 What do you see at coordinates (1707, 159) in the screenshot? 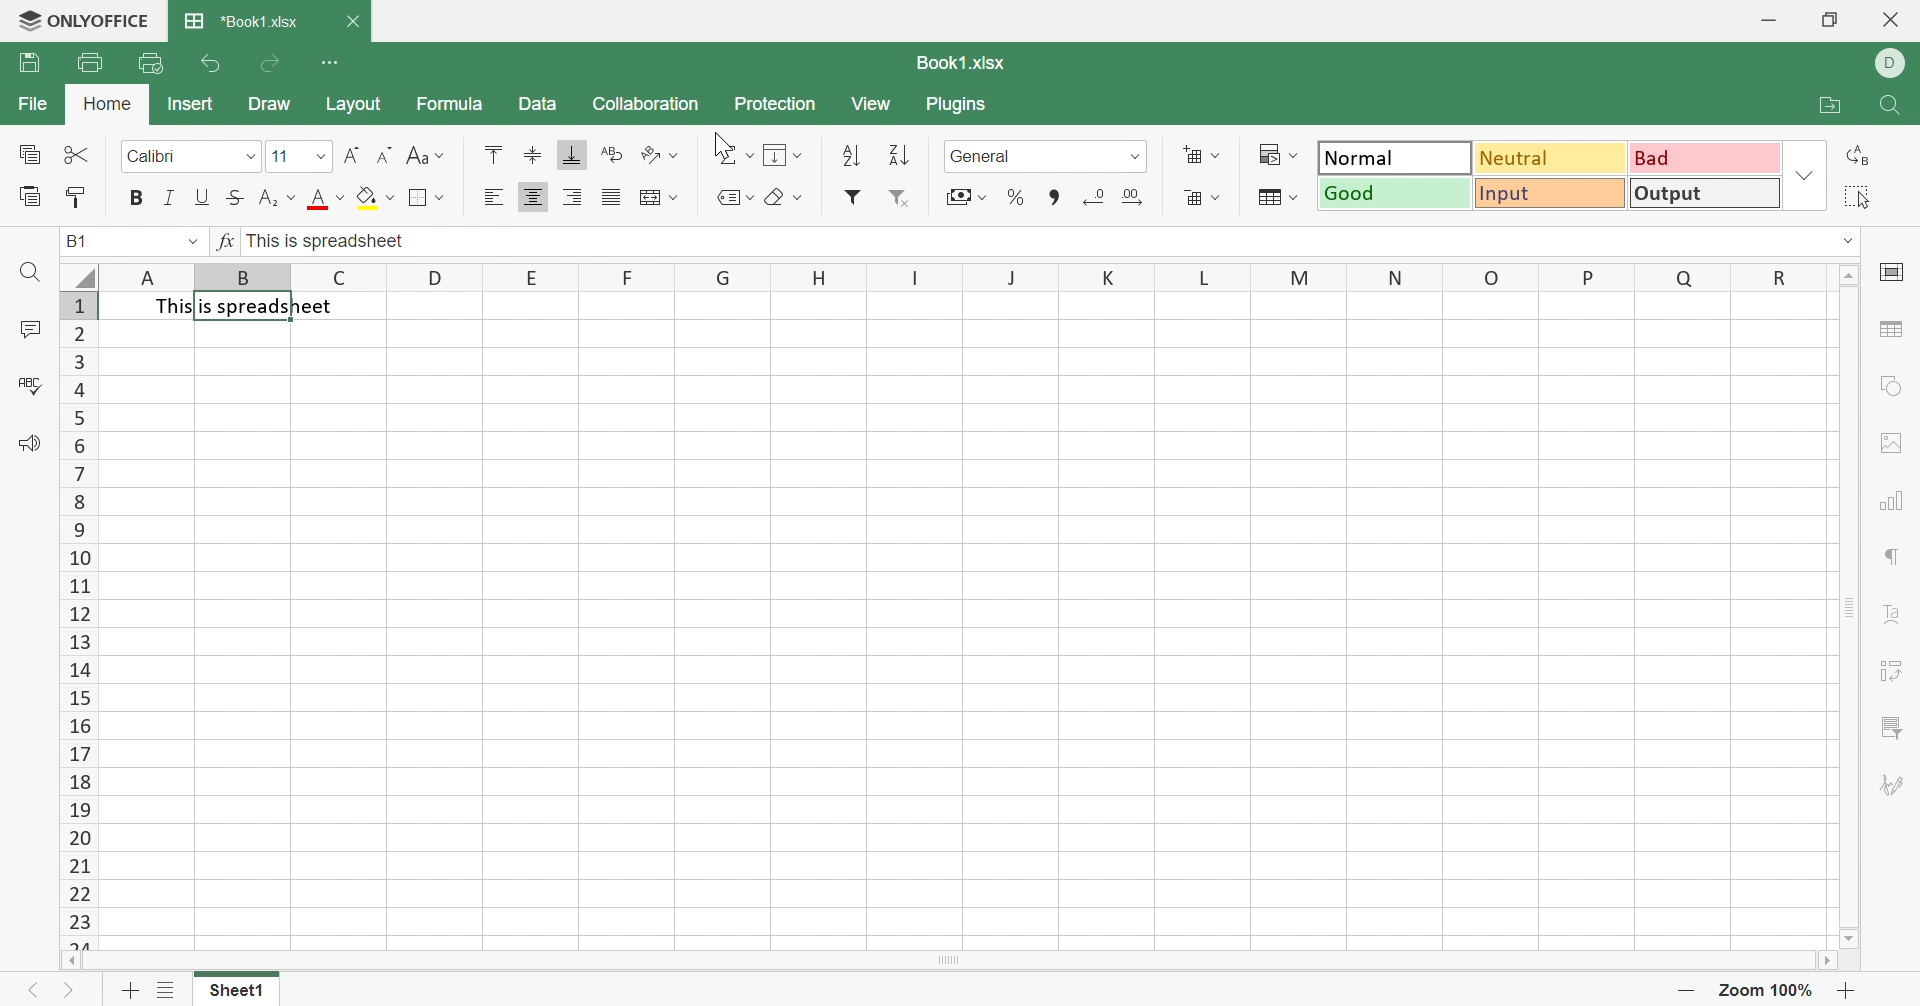
I see `Bad` at bounding box center [1707, 159].